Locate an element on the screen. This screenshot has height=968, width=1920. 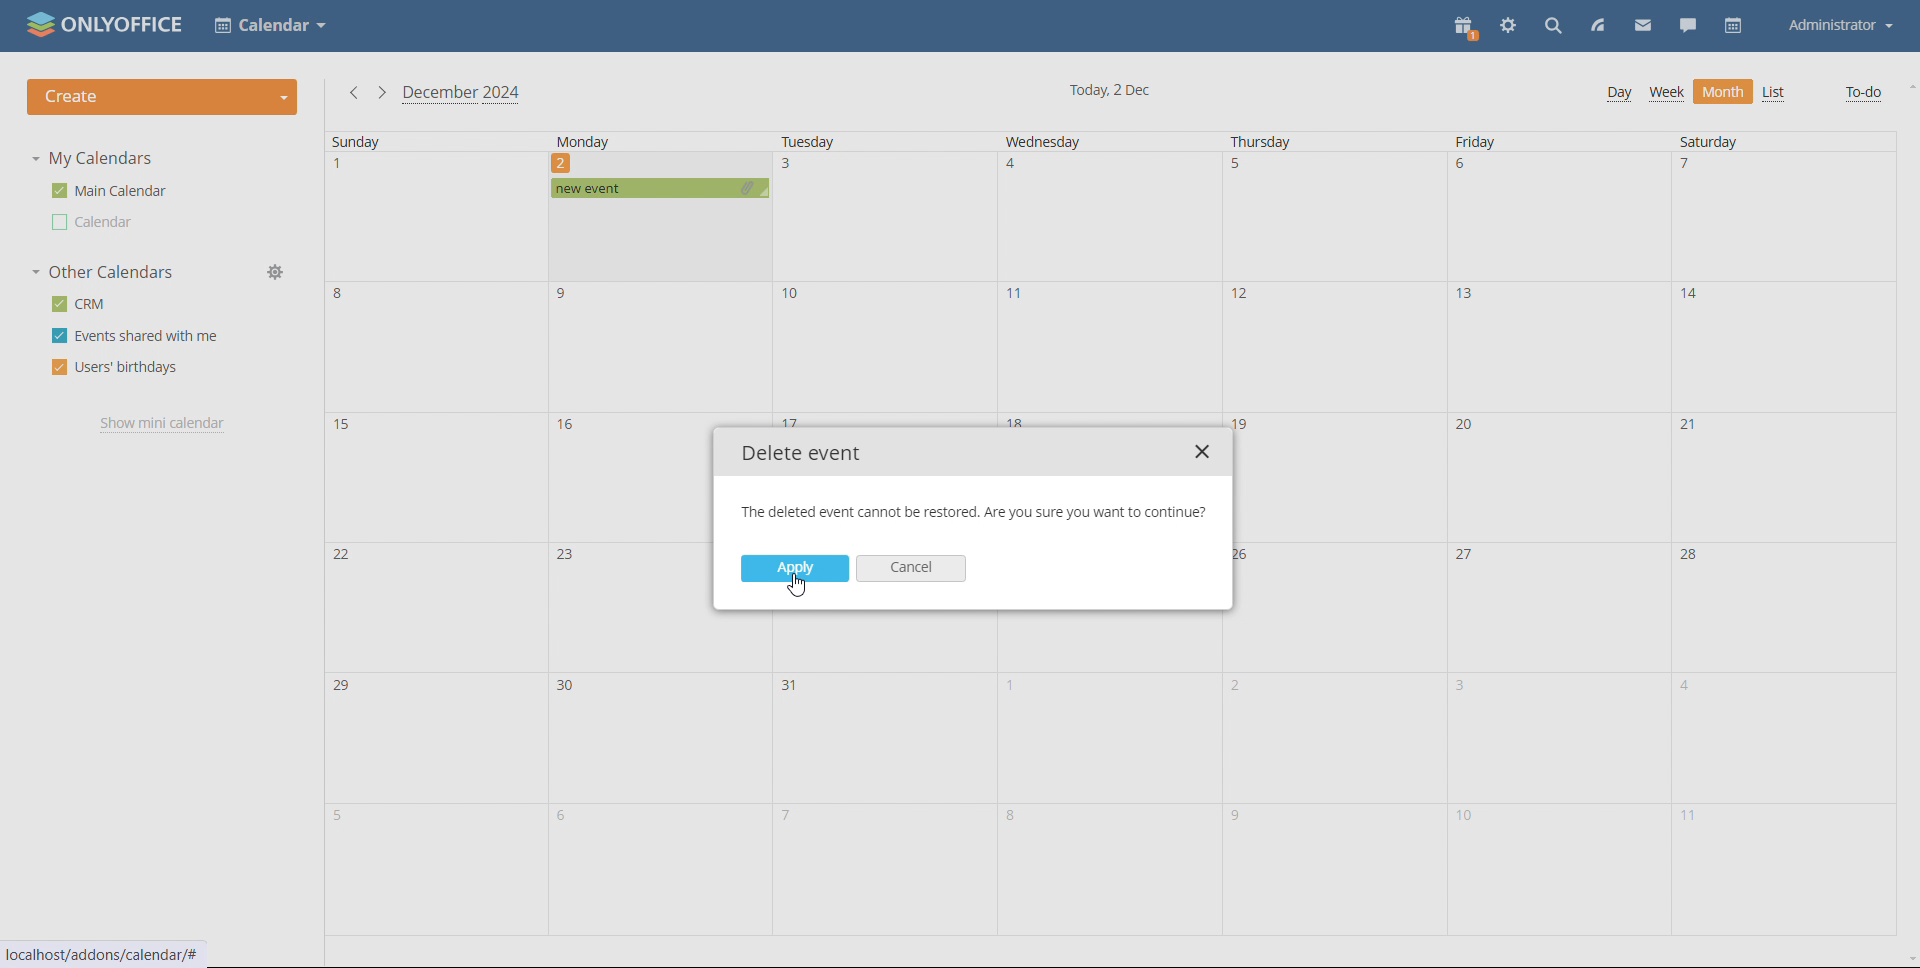
20 is located at coordinates (1469, 427).